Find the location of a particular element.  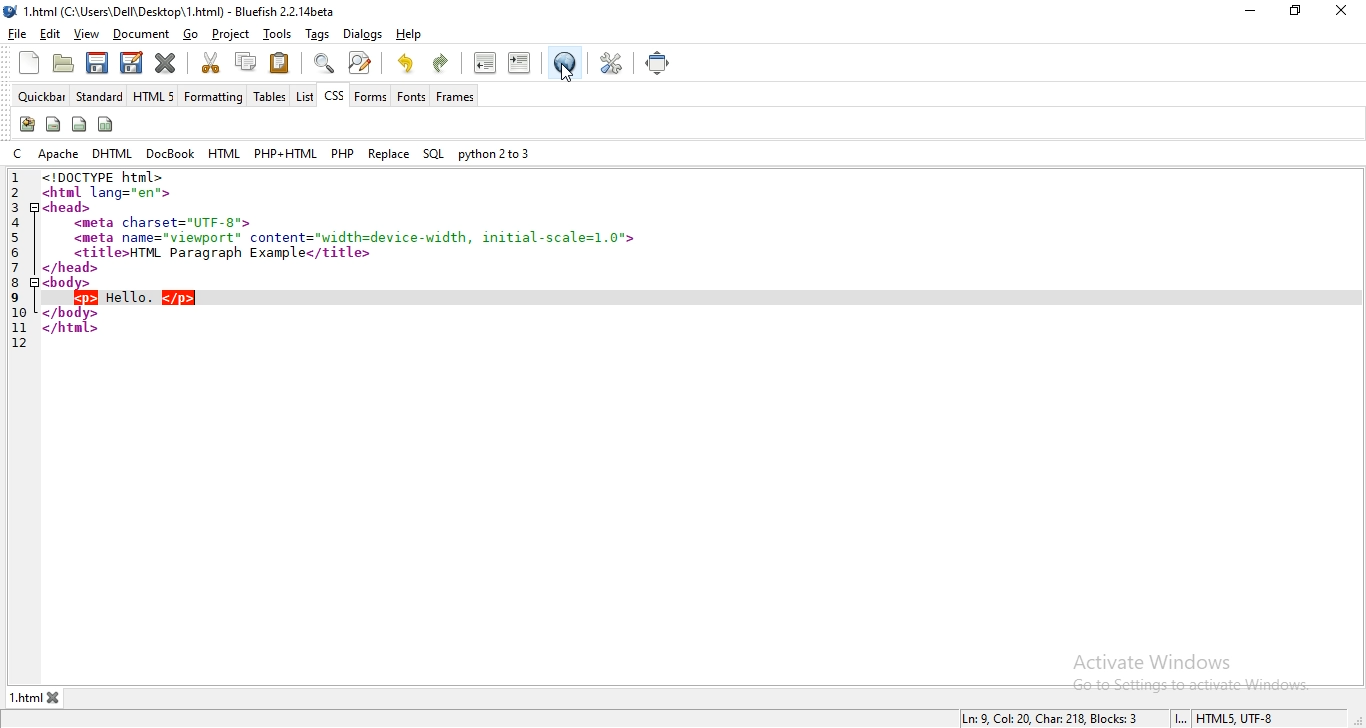

dhtml is located at coordinates (111, 153).